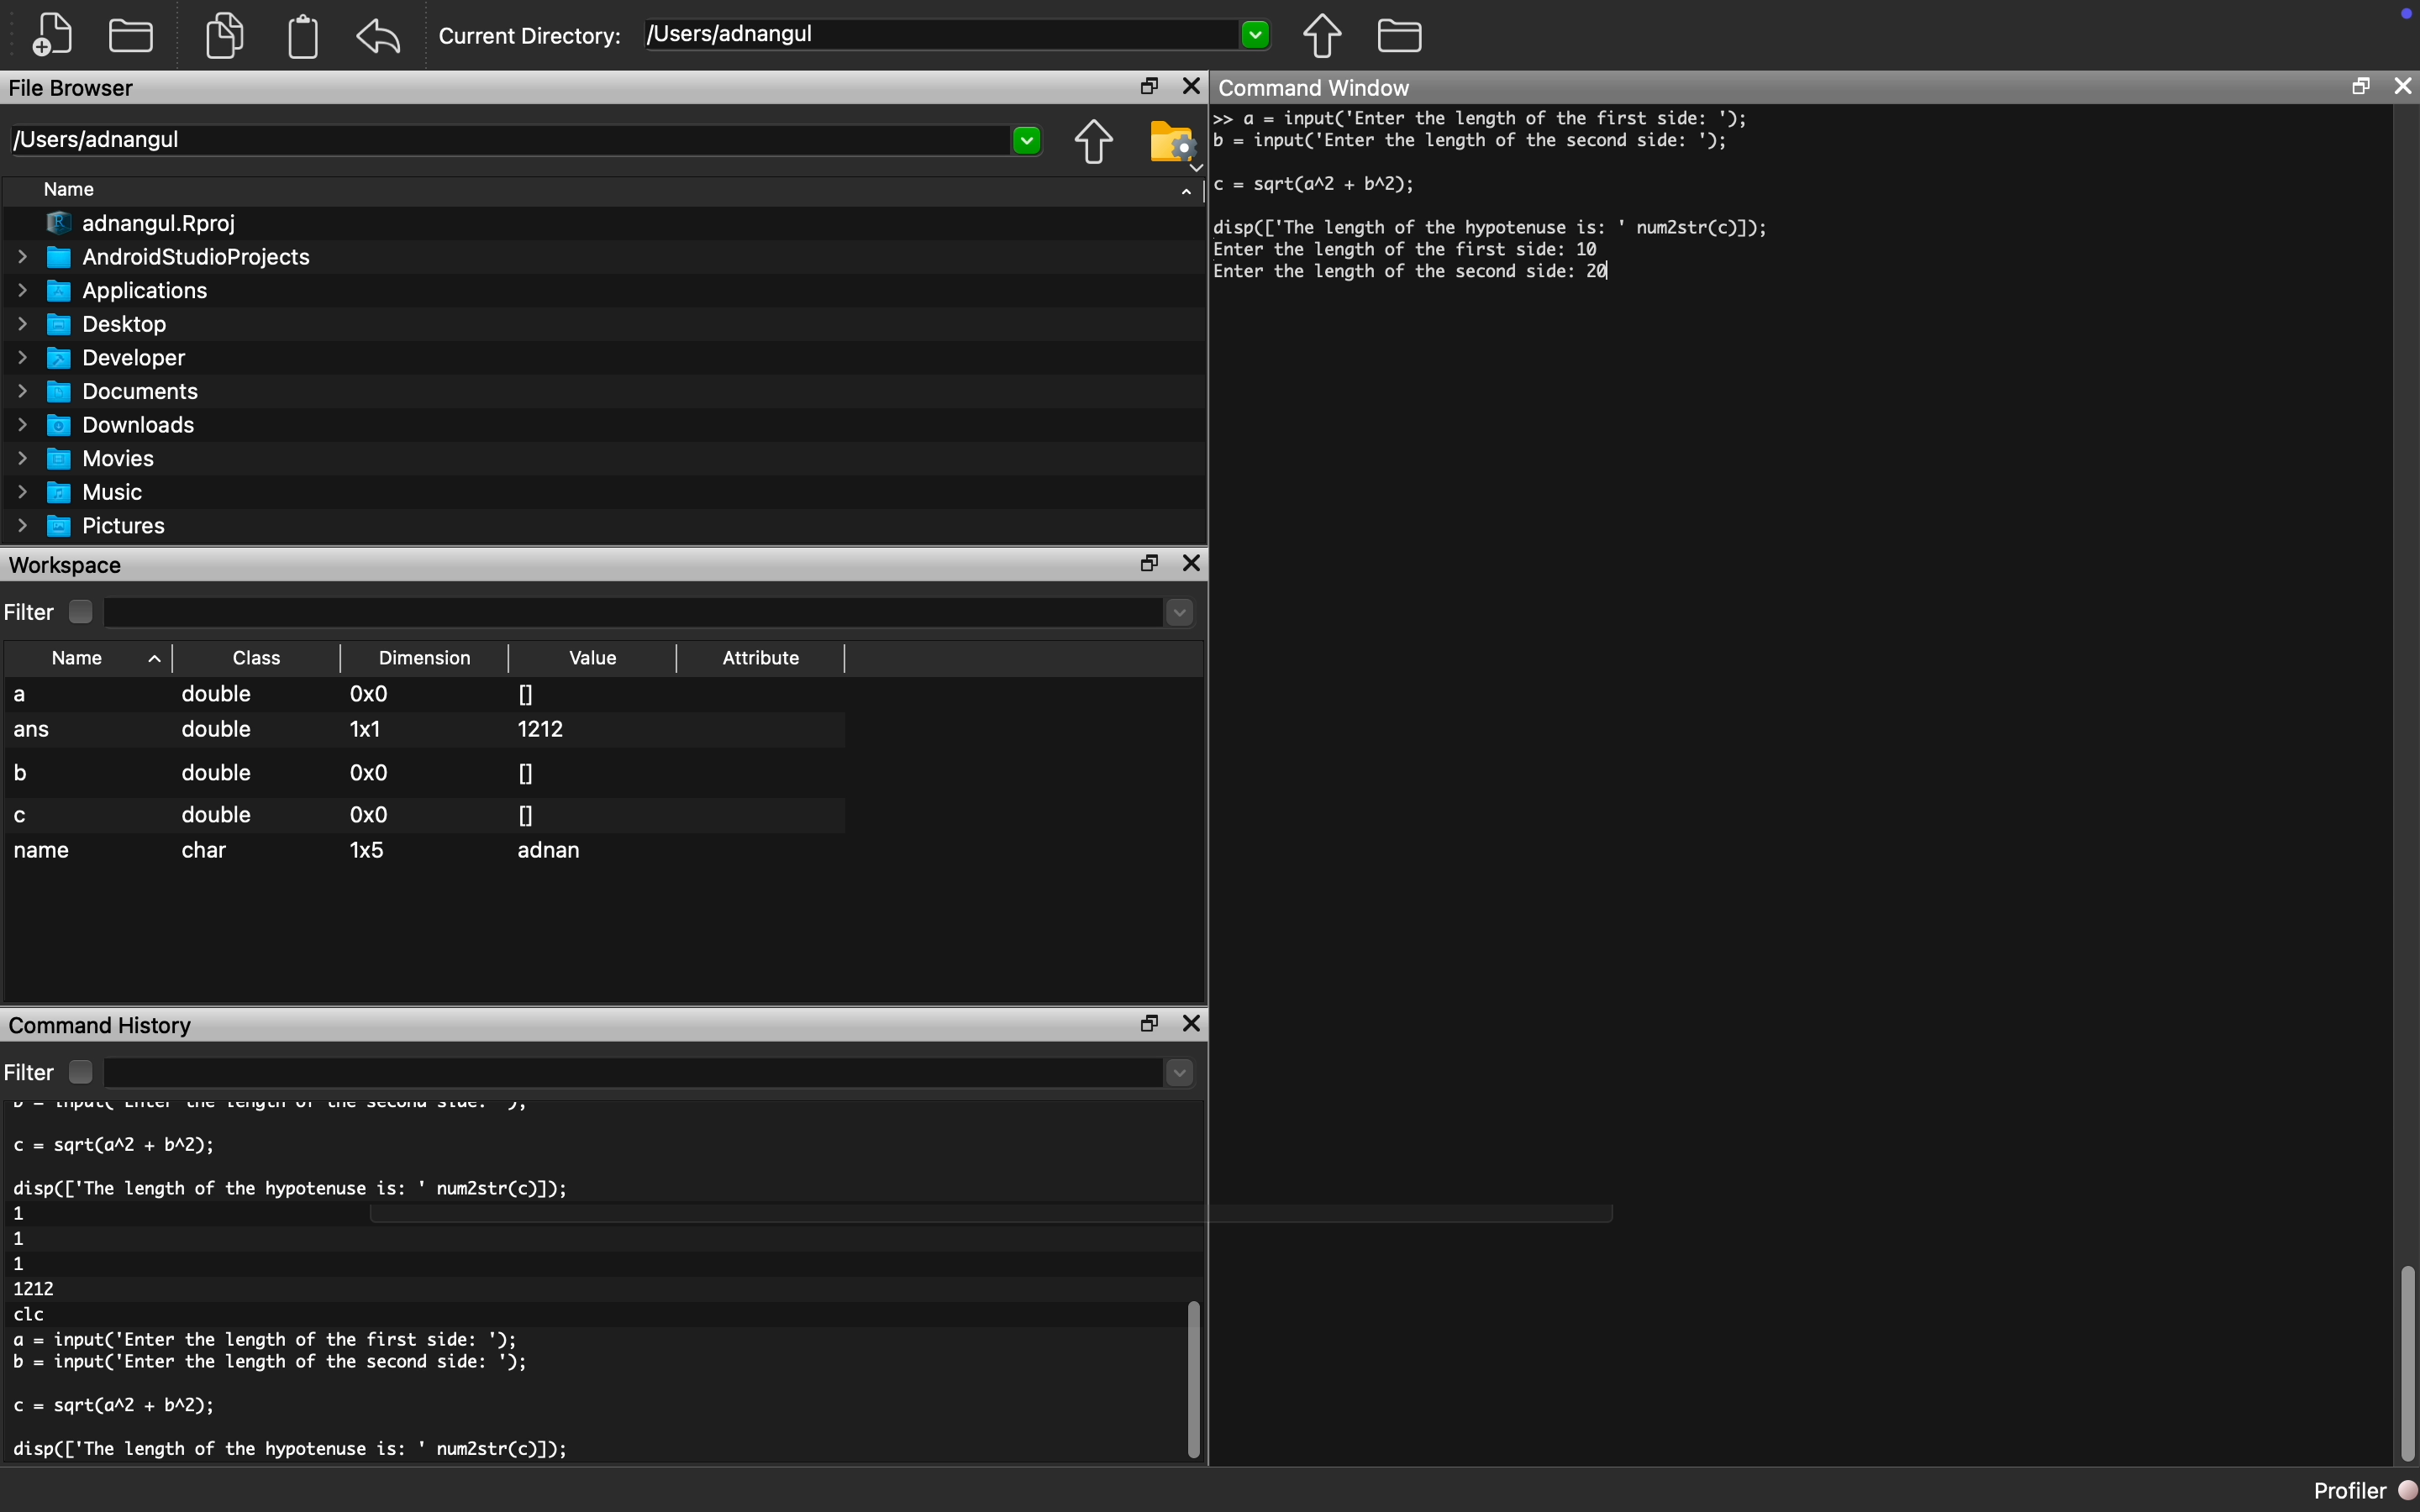  Describe the element at coordinates (365, 728) in the screenshot. I see `1x1` at that location.